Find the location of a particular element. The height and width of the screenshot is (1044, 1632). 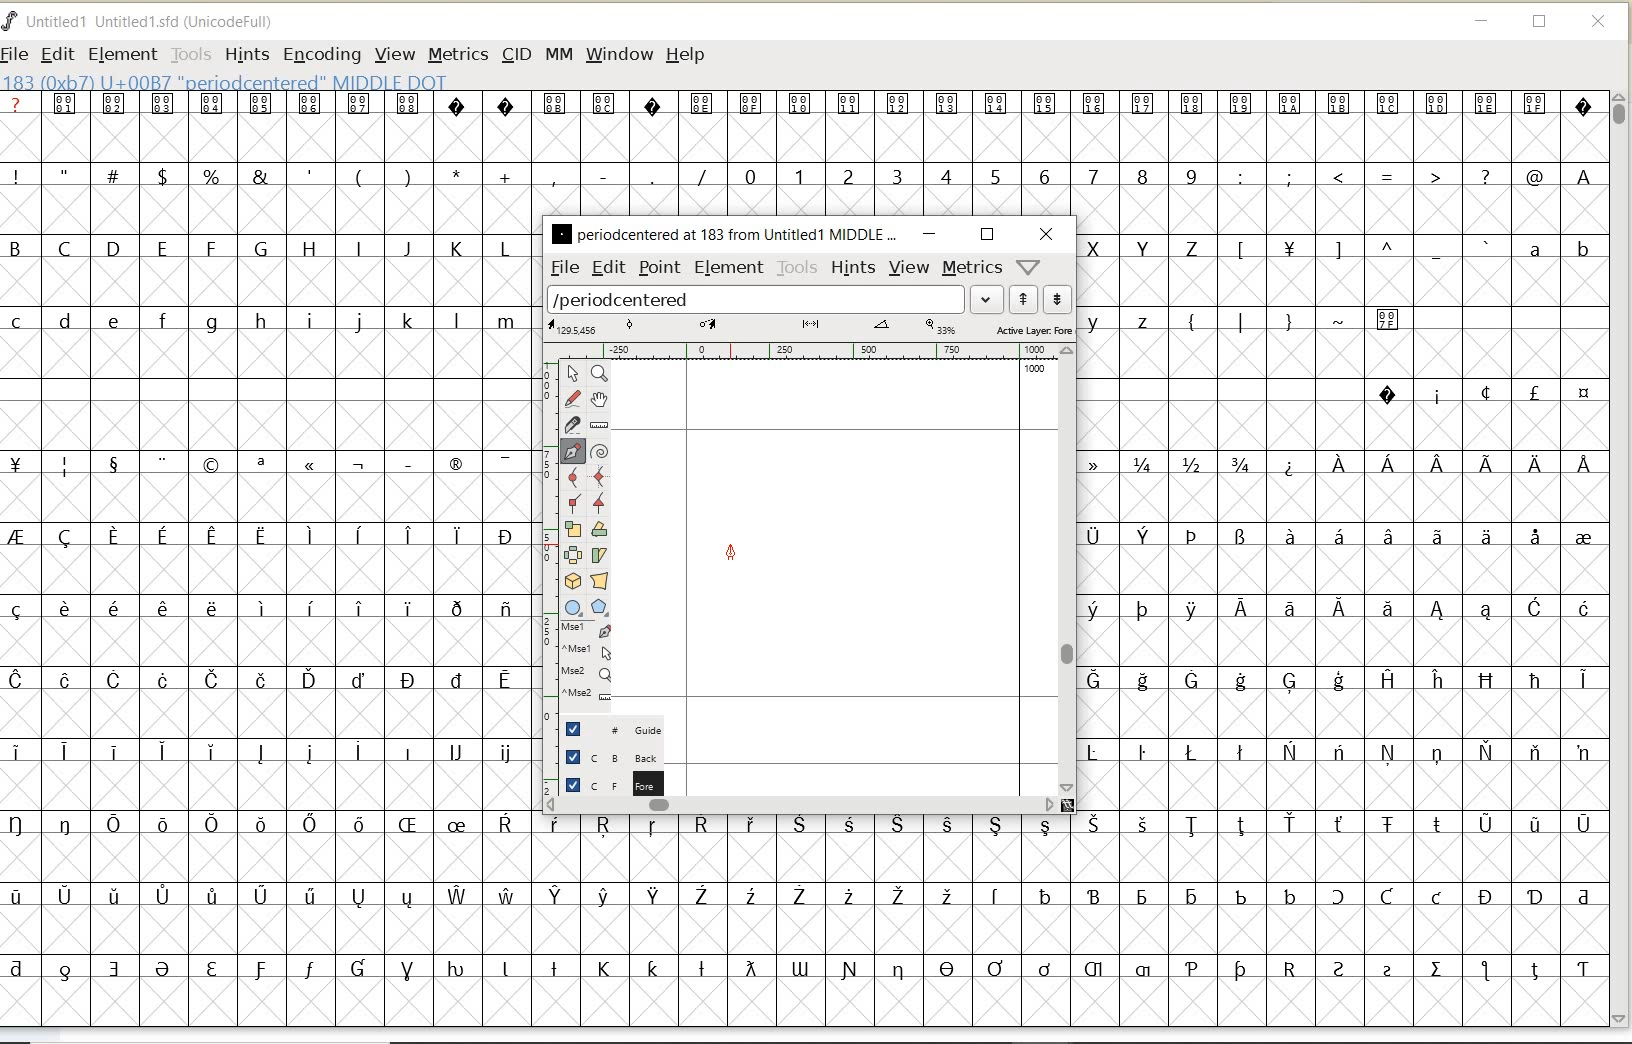

Add a corner point is located at coordinates (599, 501).